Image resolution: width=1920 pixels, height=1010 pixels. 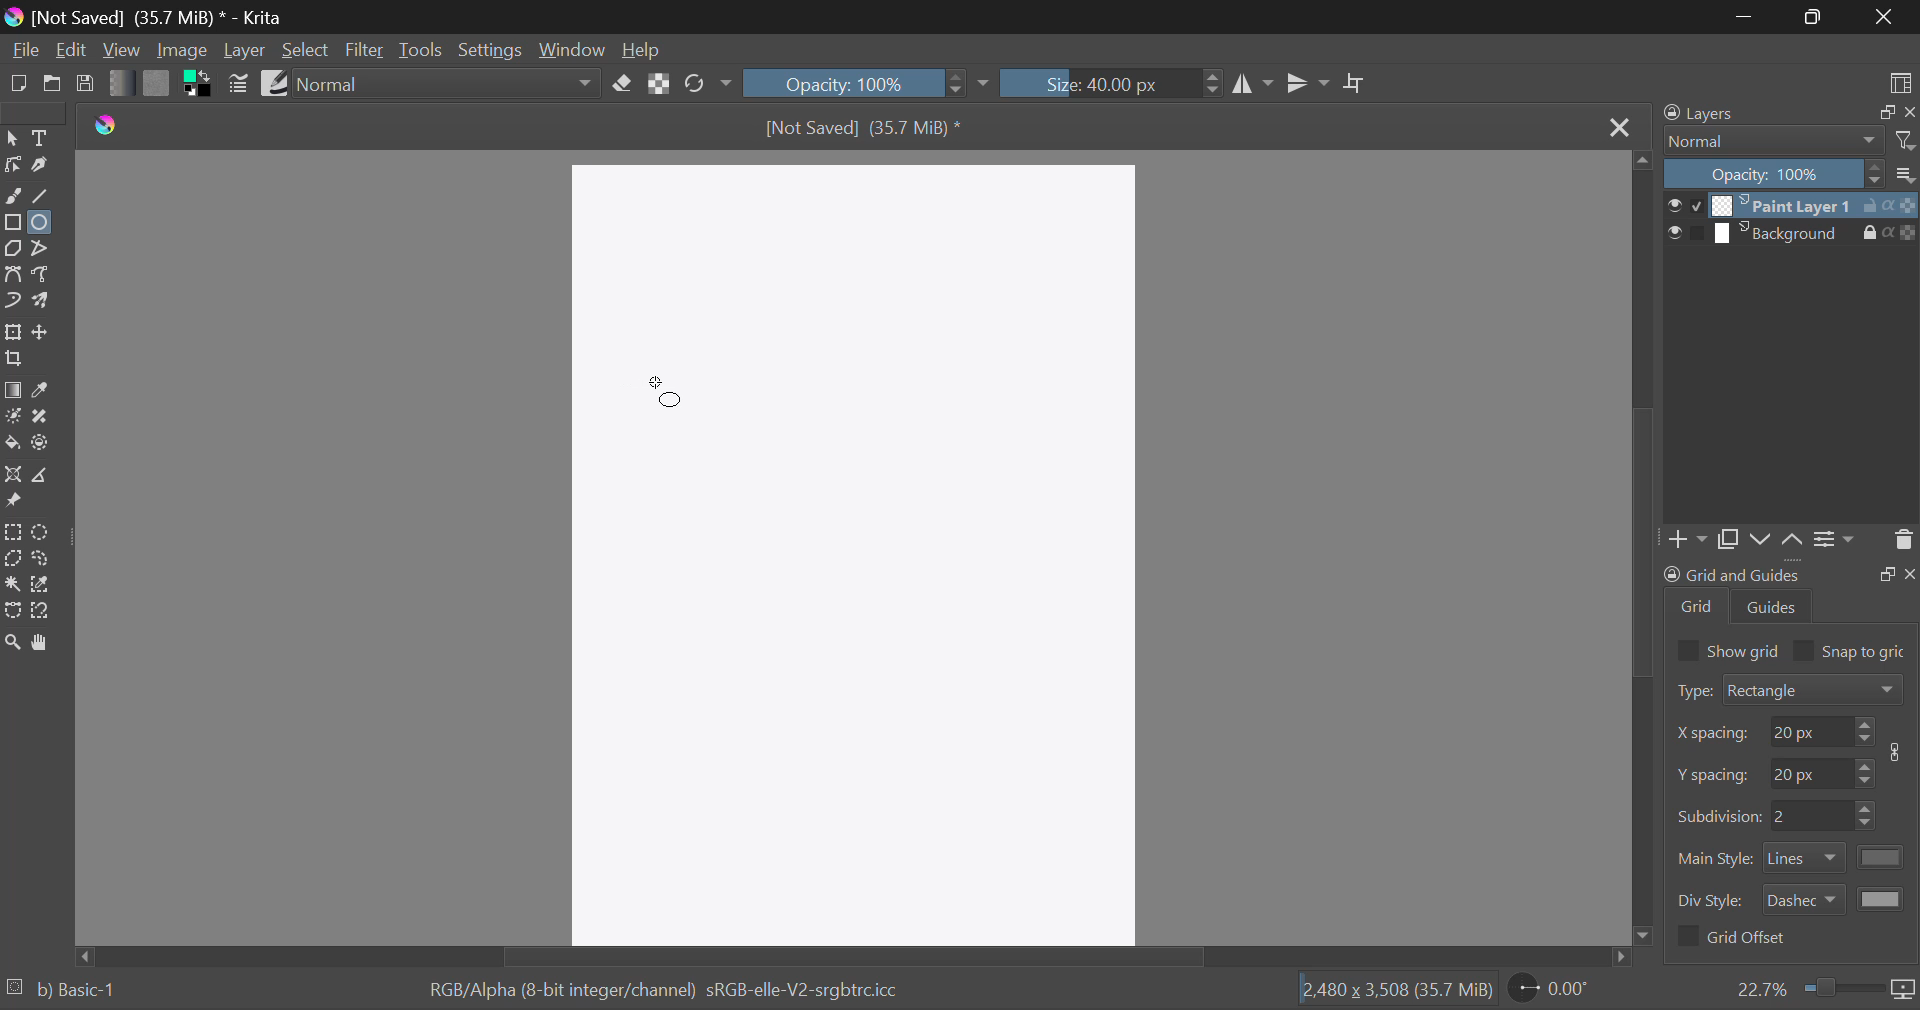 I want to click on Delete Layer, so click(x=1902, y=544).